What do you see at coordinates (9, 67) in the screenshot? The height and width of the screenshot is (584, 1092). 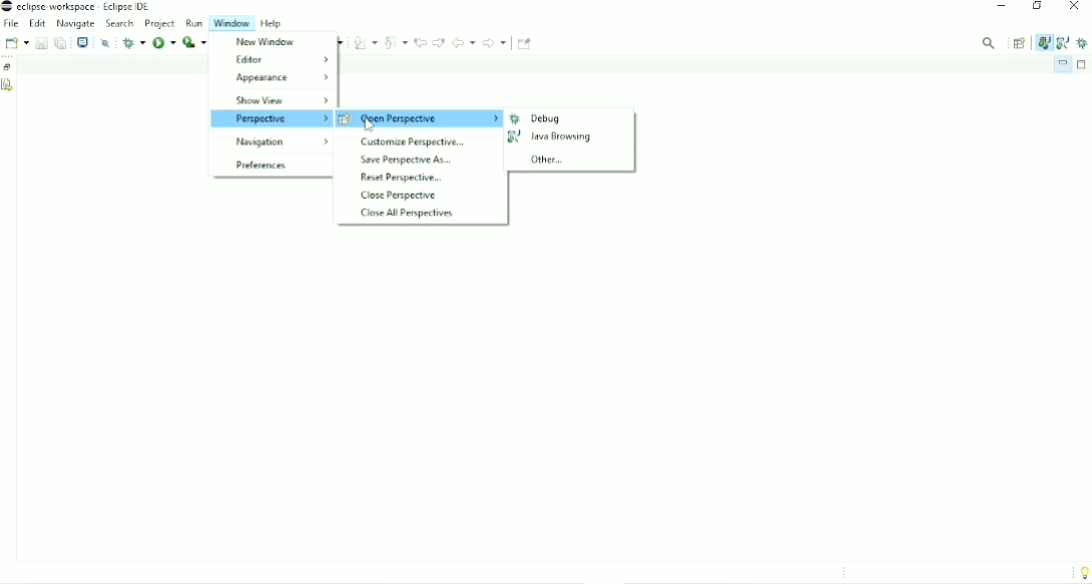 I see `Restore` at bounding box center [9, 67].